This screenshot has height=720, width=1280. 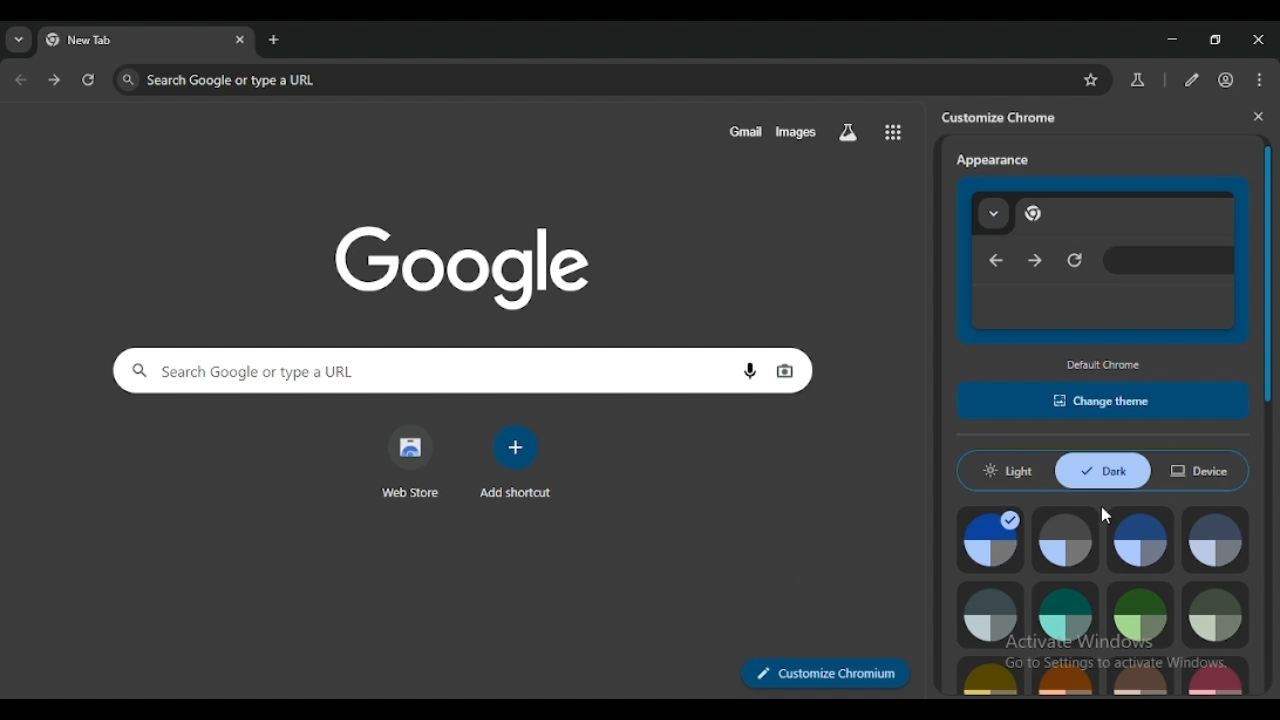 What do you see at coordinates (825, 674) in the screenshot?
I see `customize chromium` at bounding box center [825, 674].